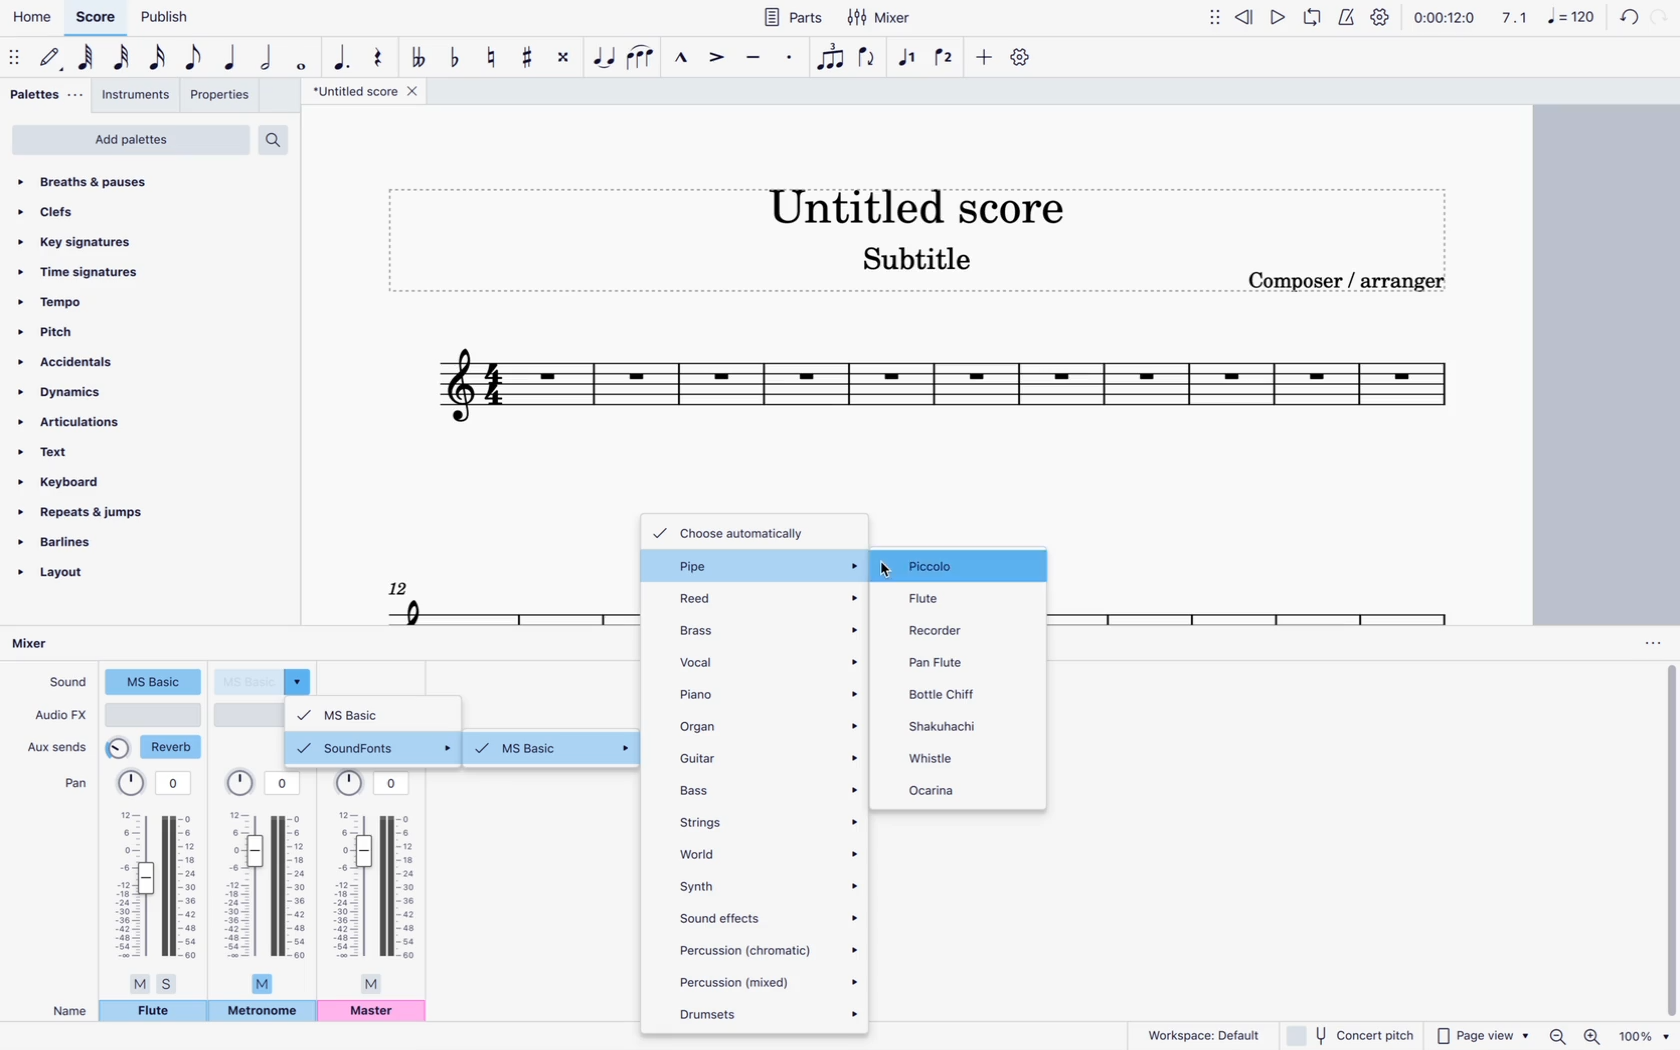 The image size is (1680, 1050). I want to click on piano, so click(770, 690).